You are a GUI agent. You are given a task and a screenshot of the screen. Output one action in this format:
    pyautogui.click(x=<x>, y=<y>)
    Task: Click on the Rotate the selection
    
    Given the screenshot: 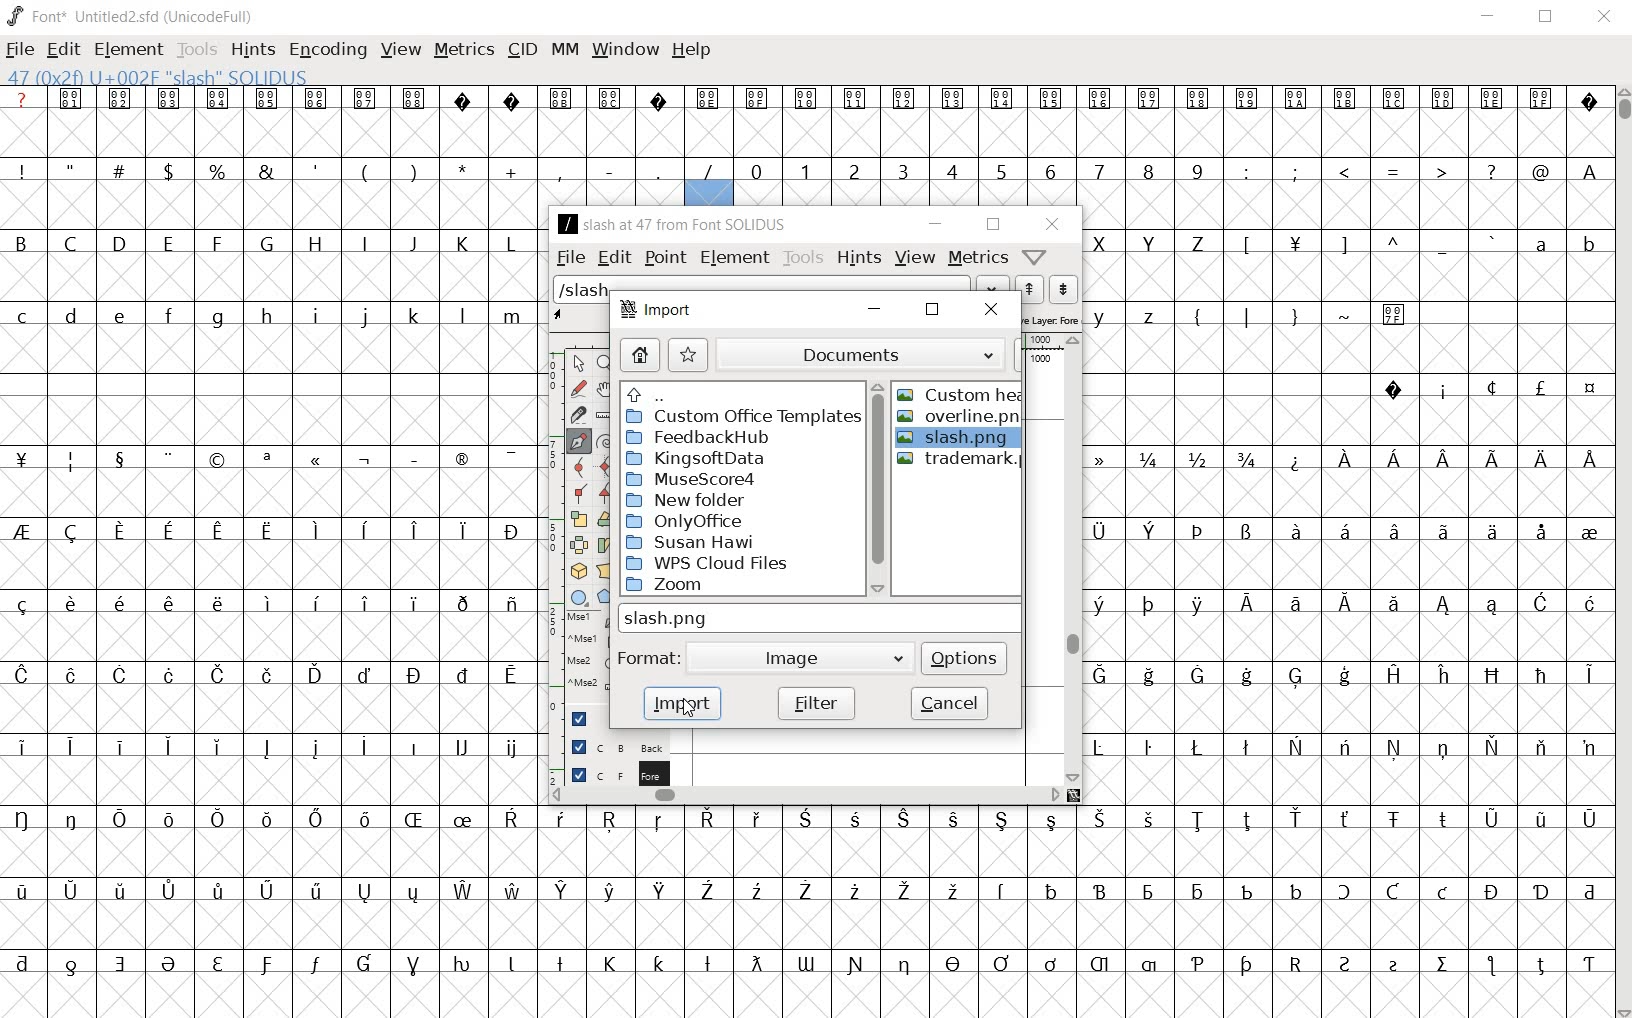 What is the action you would take?
    pyautogui.click(x=605, y=522)
    